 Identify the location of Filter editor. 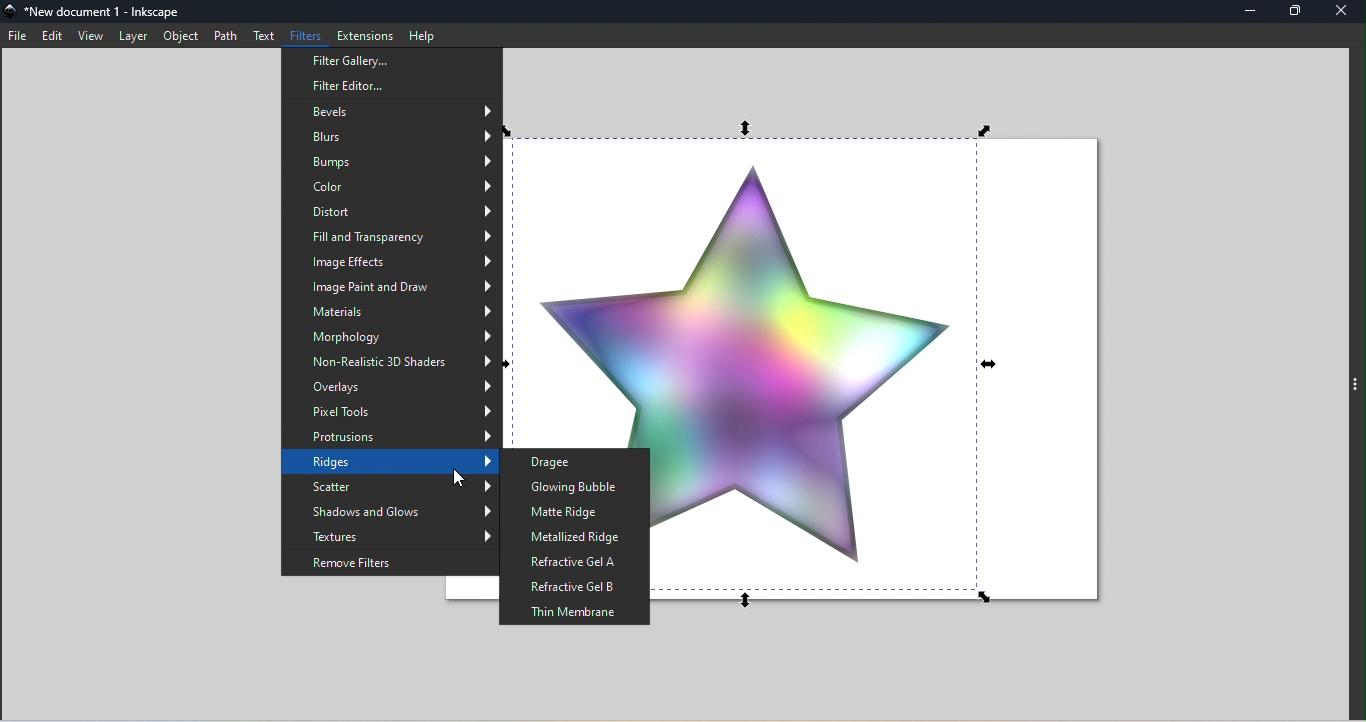
(391, 86).